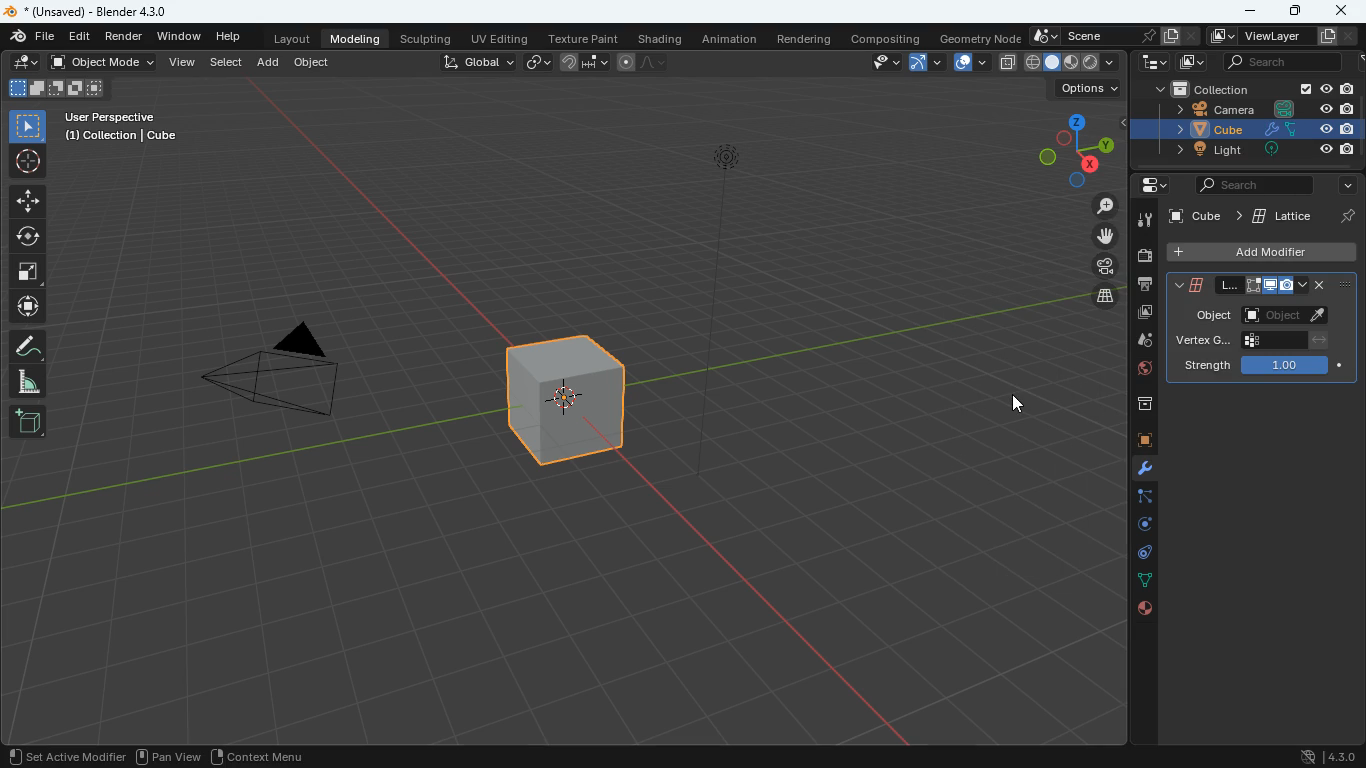 This screenshot has width=1366, height=768. Describe the element at coordinates (1142, 286) in the screenshot. I see `print` at that location.